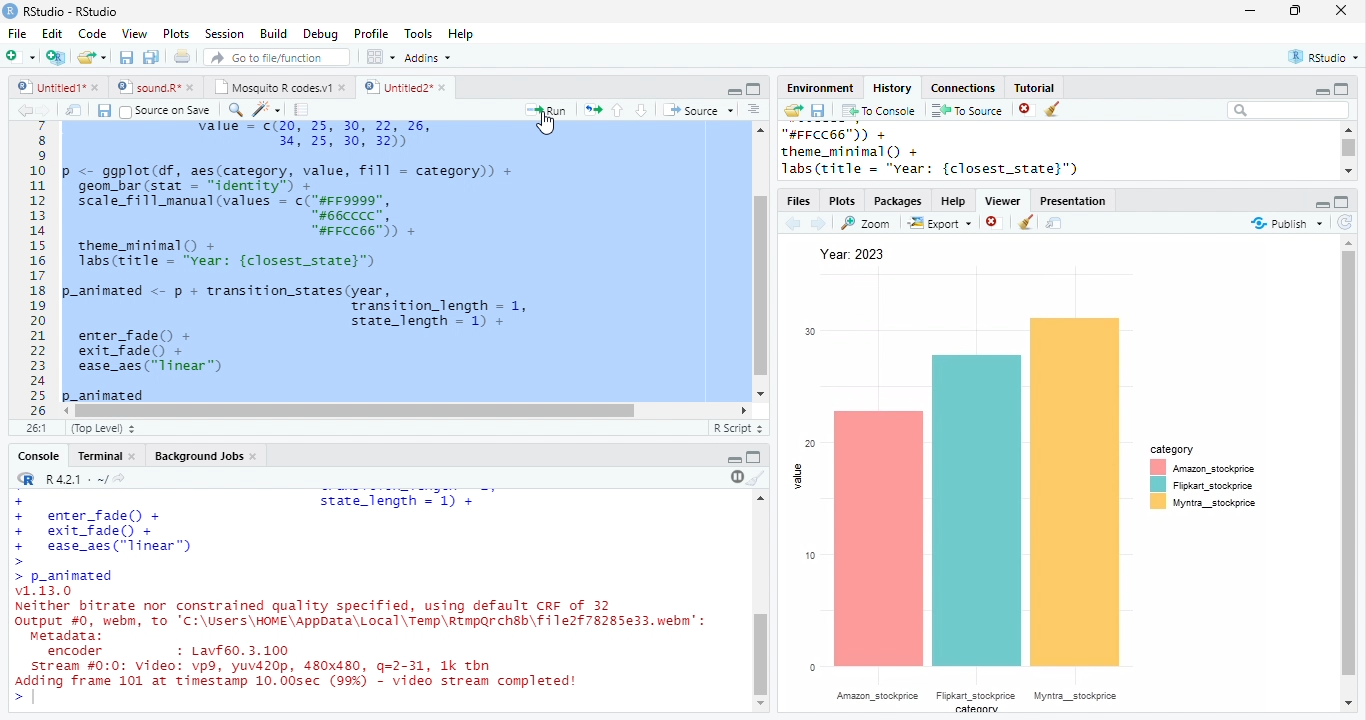  I want to click on v1.13.0 Neither bitrate nor constrained quality specified, using default CRF of 32output #0, webm, To 'C:\Users\HOME\AppData\Local\Temp\Rtmparchsb\file2f78285e33. ebm’:metadata:encoder + Lavf60. 3.100Stream #0:0: Video: vp9, yuv420p, 480x480, q=2-31, 1k thnAdding frame 101 at timestamp 10.00sec (99%) - video stream completed!, so click(366, 636).